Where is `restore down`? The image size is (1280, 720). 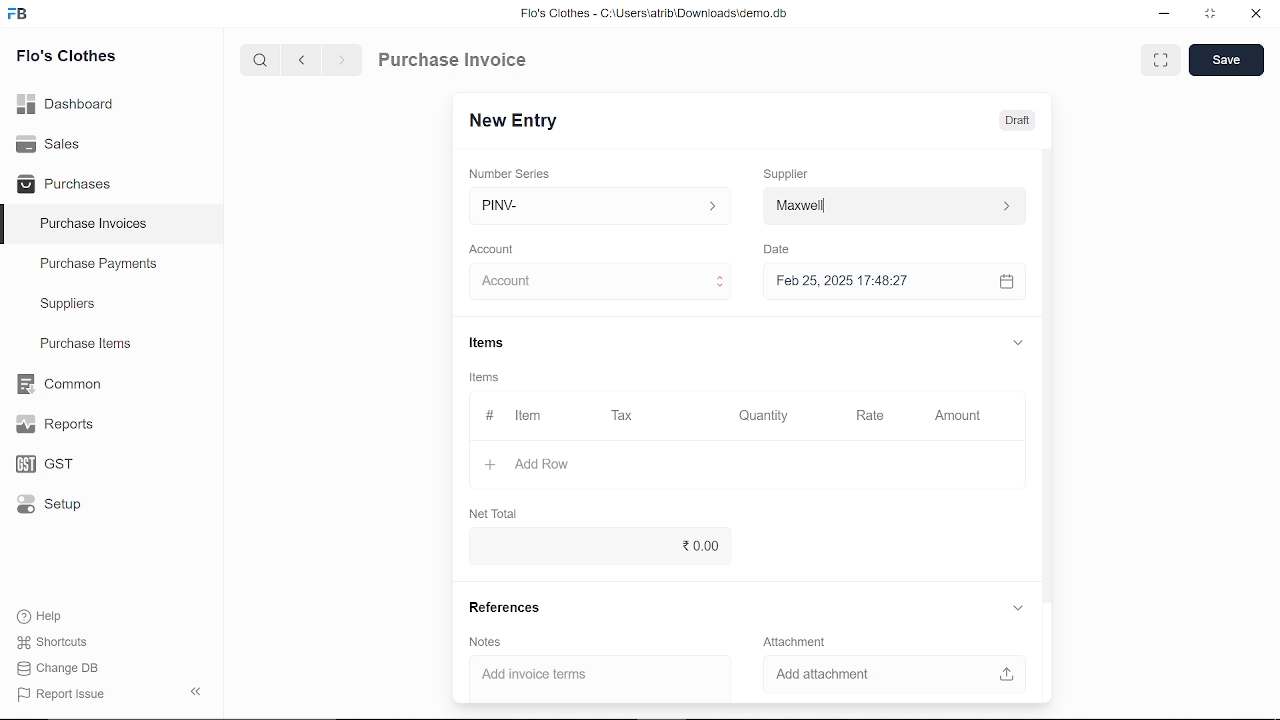
restore down is located at coordinates (1214, 15).